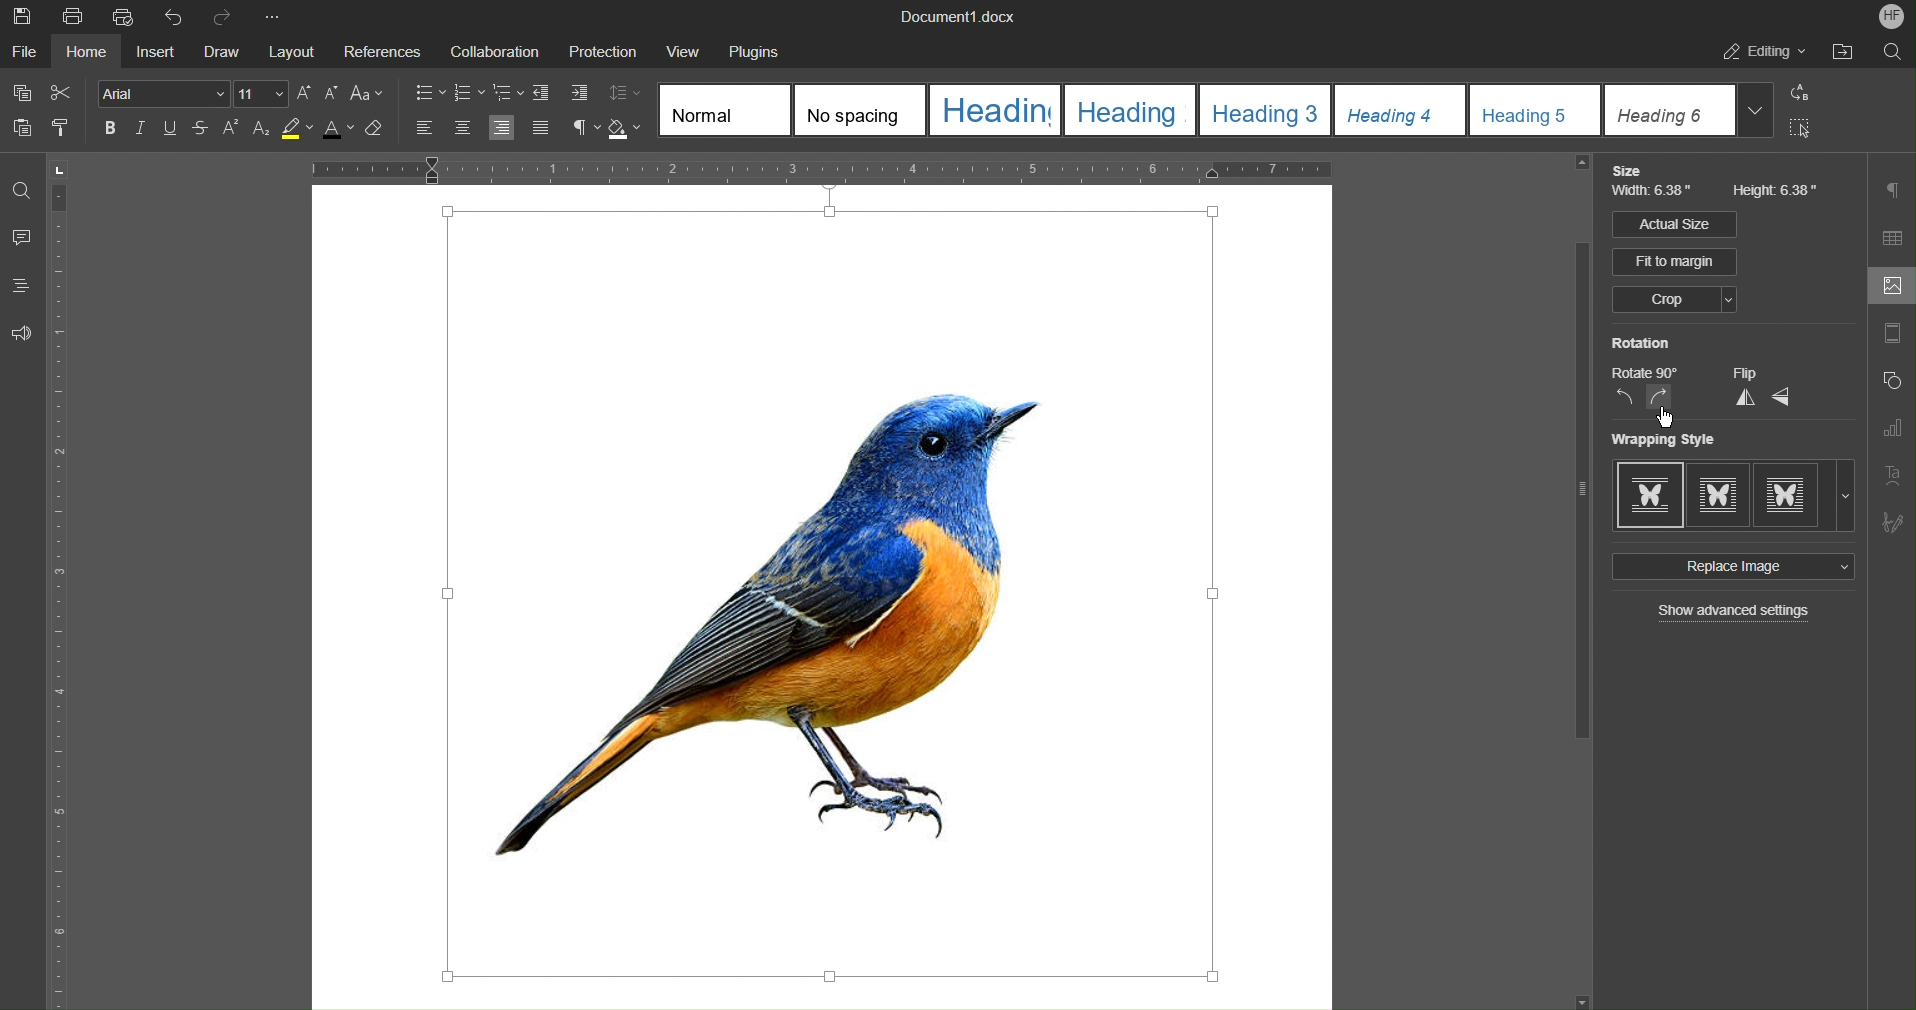 Image resolution: width=1916 pixels, height=1010 pixels. What do you see at coordinates (288, 49) in the screenshot?
I see `Layout` at bounding box center [288, 49].